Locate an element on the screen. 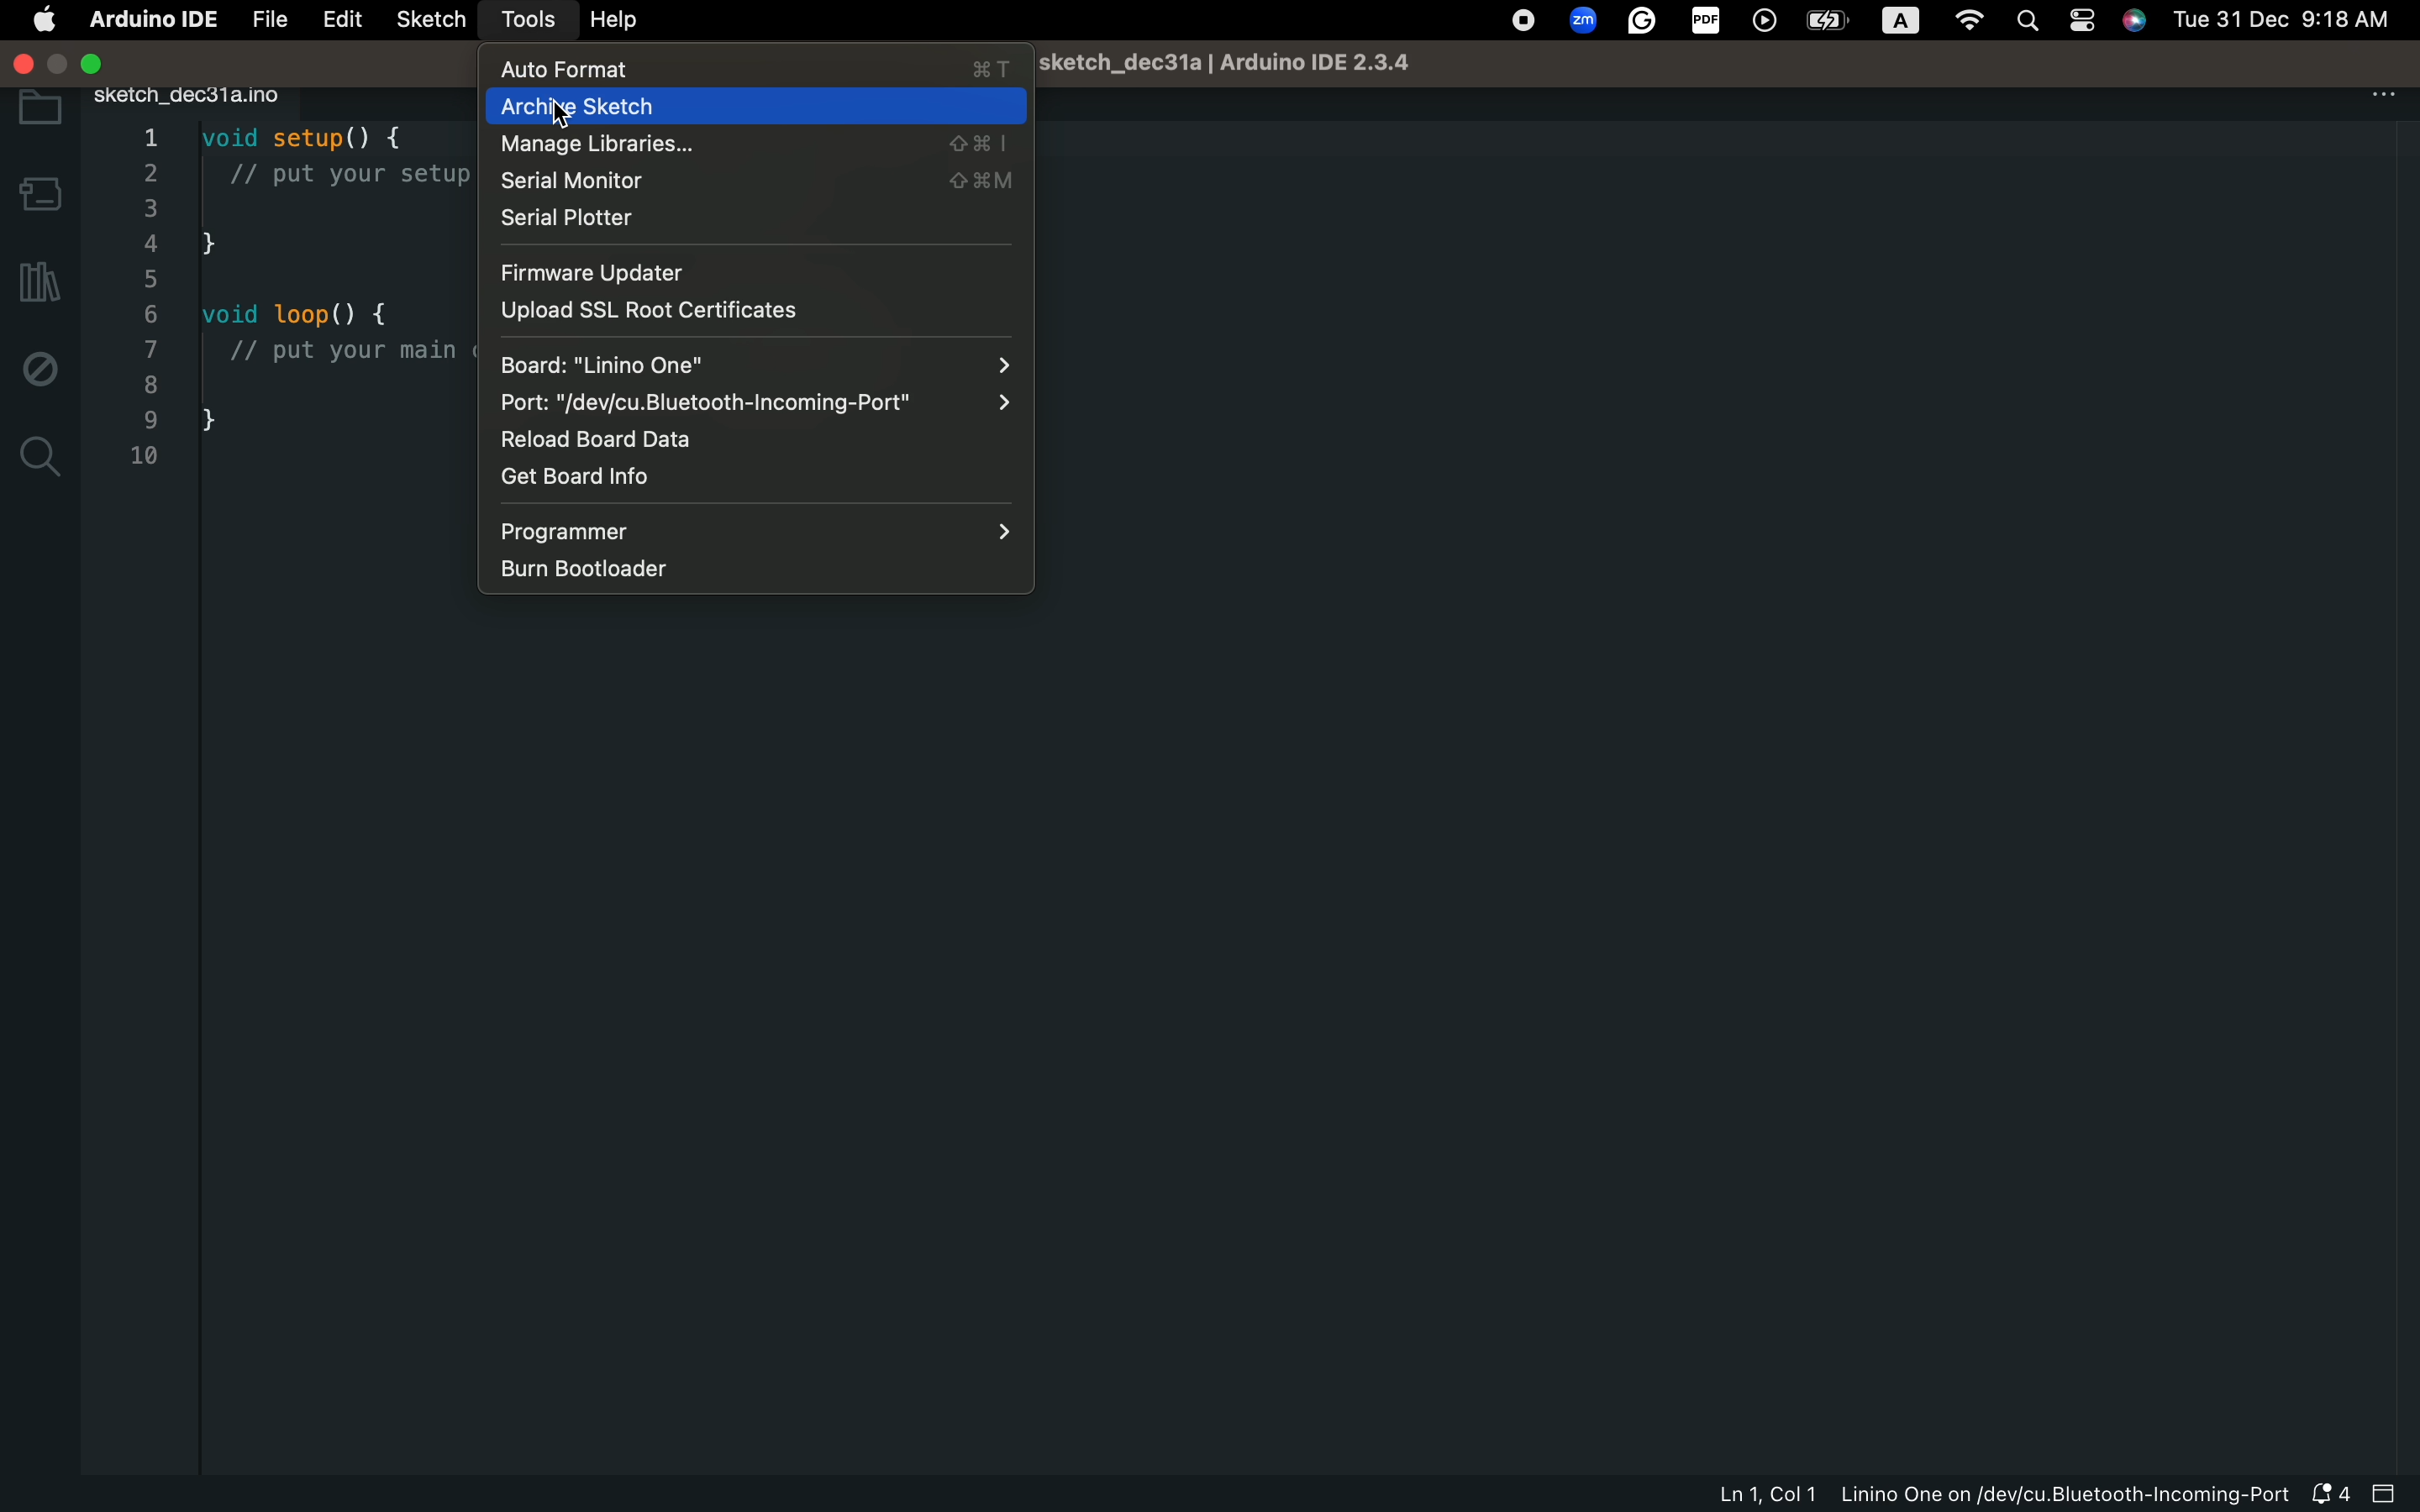 The width and height of the screenshot is (2420, 1512). debug is located at coordinates (41, 367).